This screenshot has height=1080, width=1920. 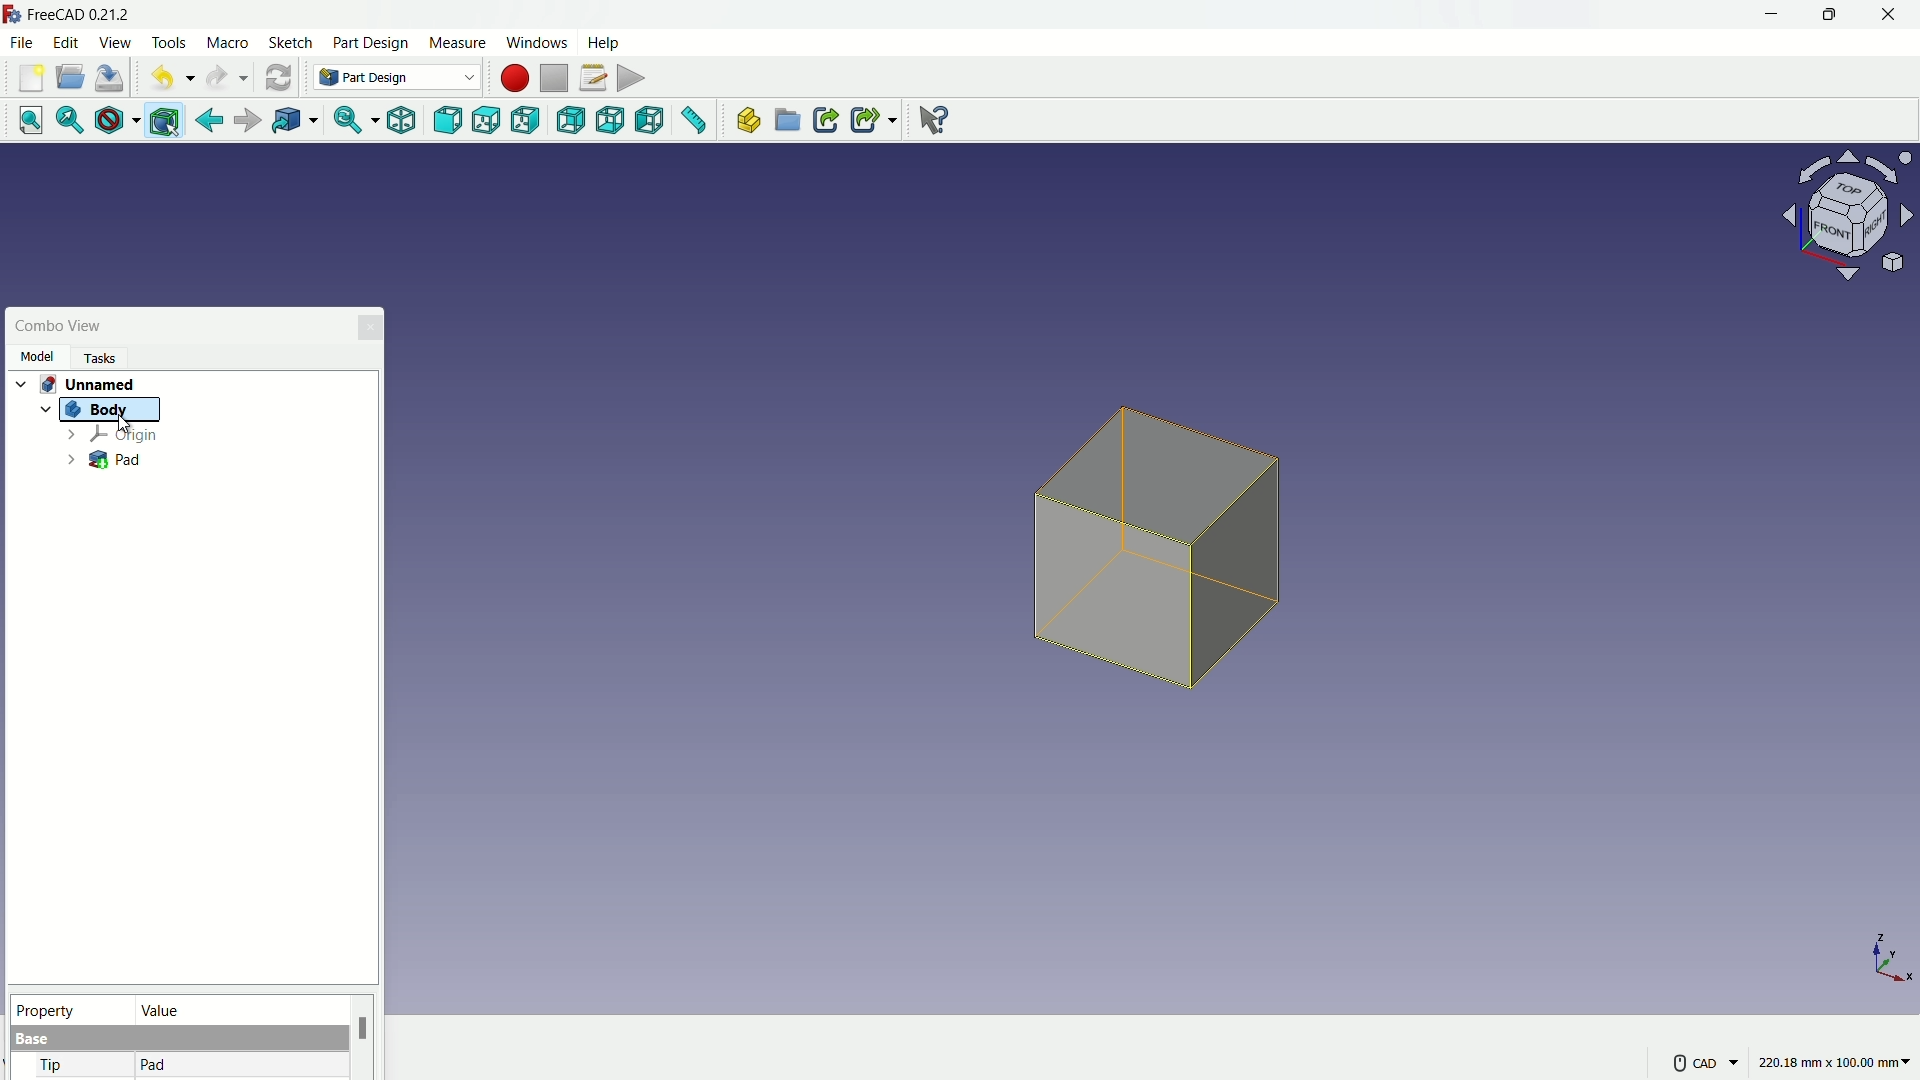 What do you see at coordinates (53, 1067) in the screenshot?
I see `tip` at bounding box center [53, 1067].